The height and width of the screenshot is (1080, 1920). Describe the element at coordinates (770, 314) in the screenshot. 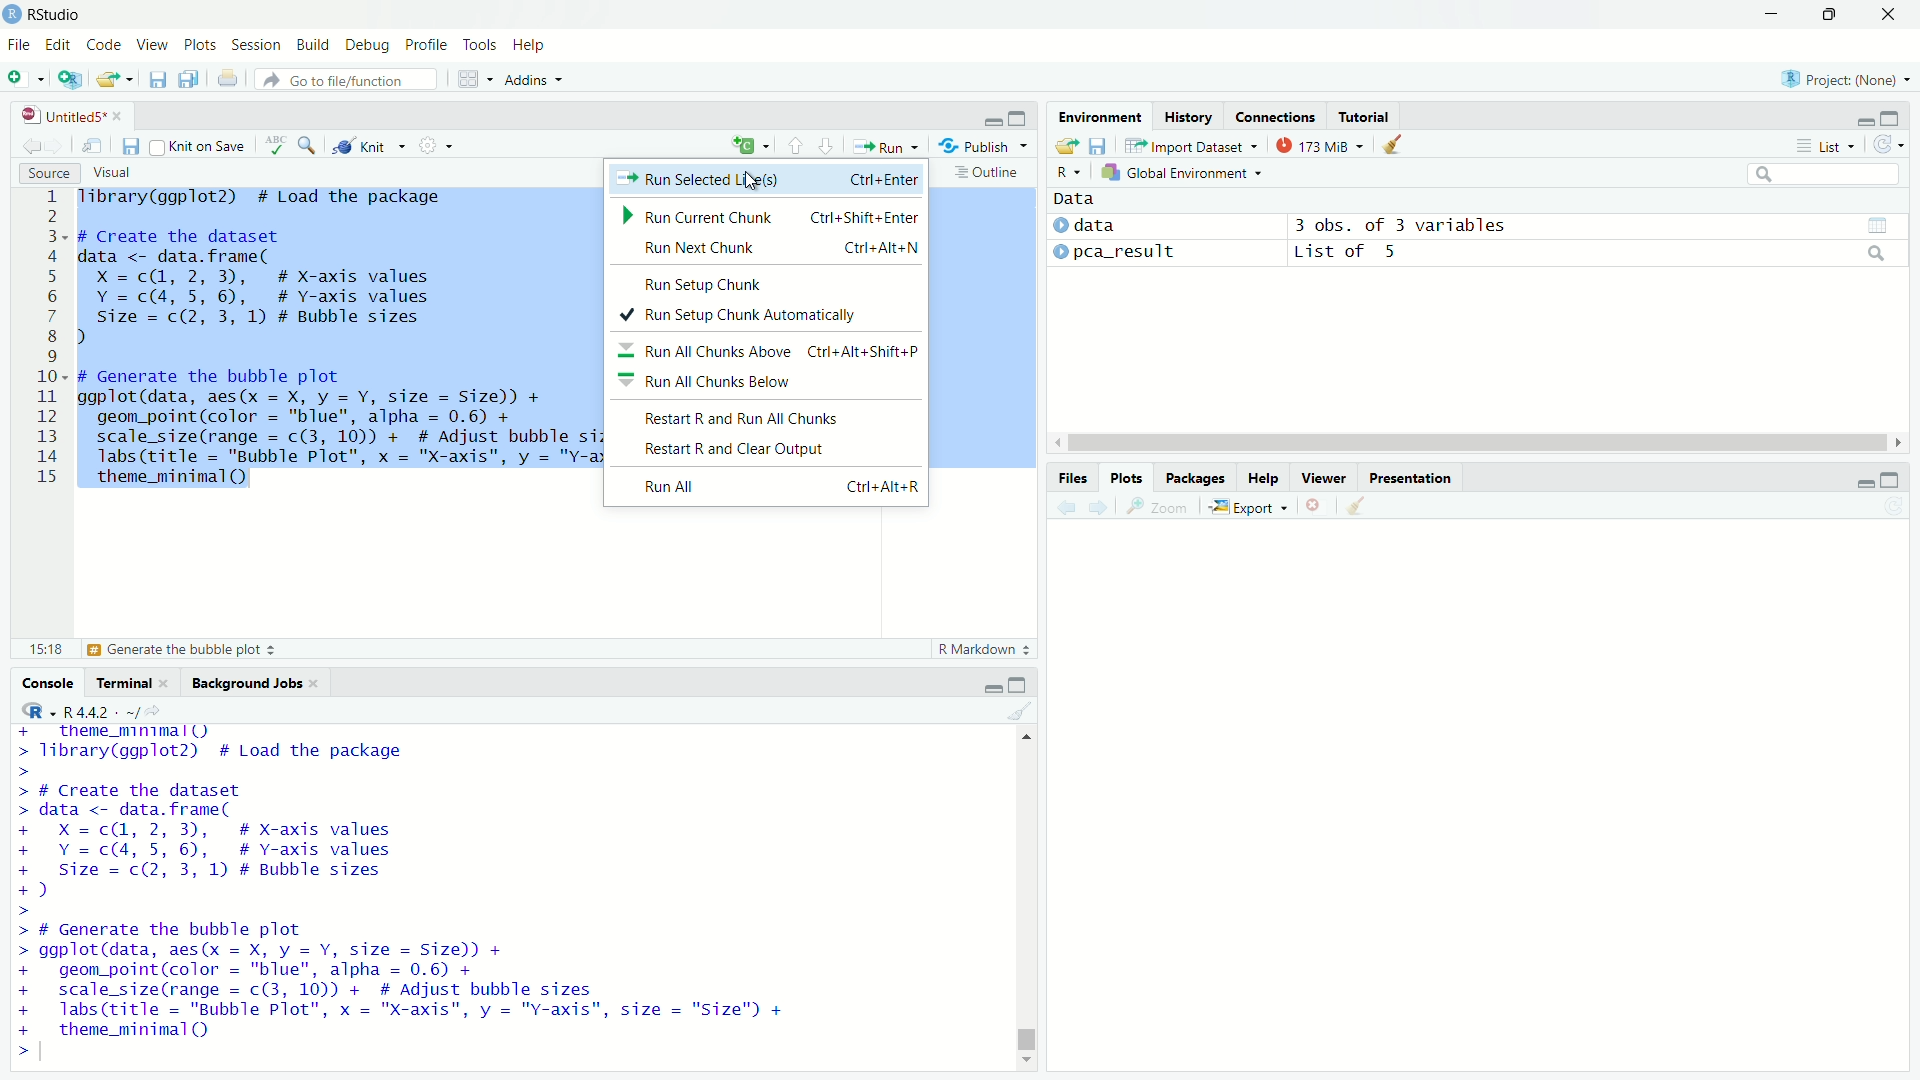

I see `run setup chunk automatically` at that location.